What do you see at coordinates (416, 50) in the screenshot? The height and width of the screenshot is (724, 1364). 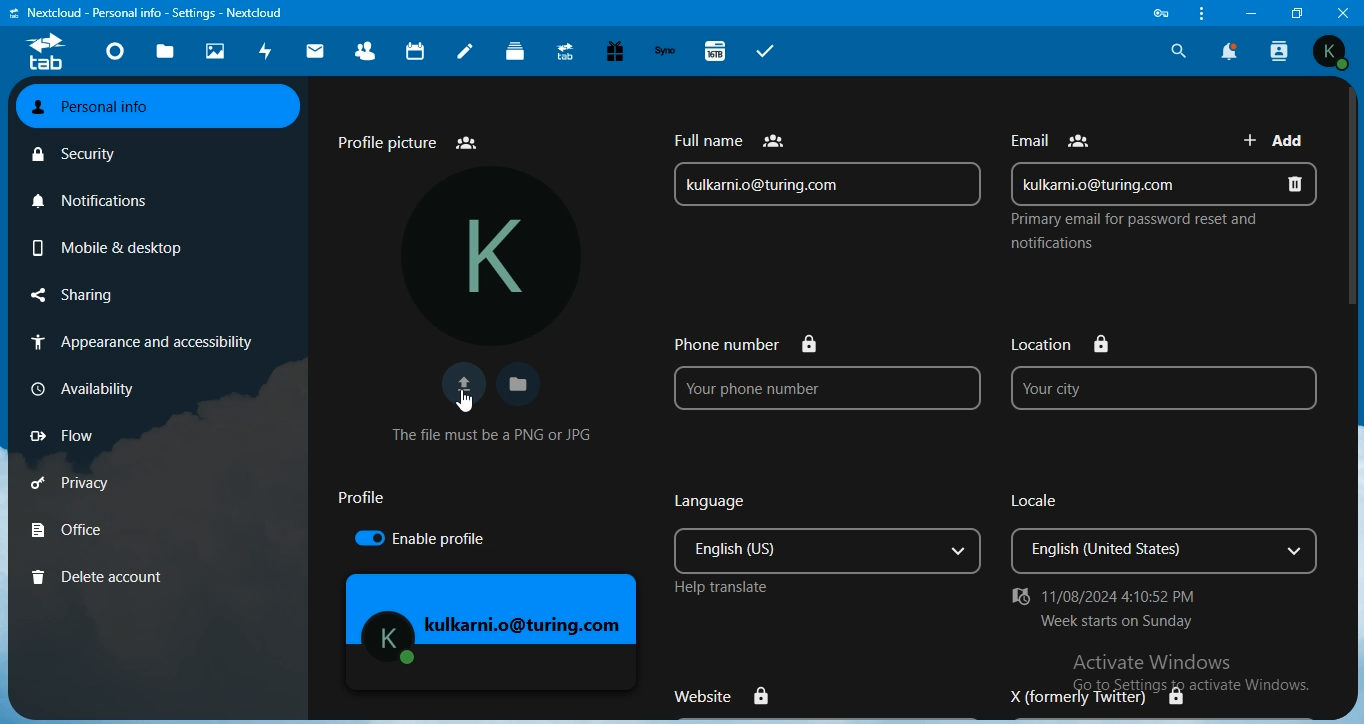 I see `calendar` at bounding box center [416, 50].